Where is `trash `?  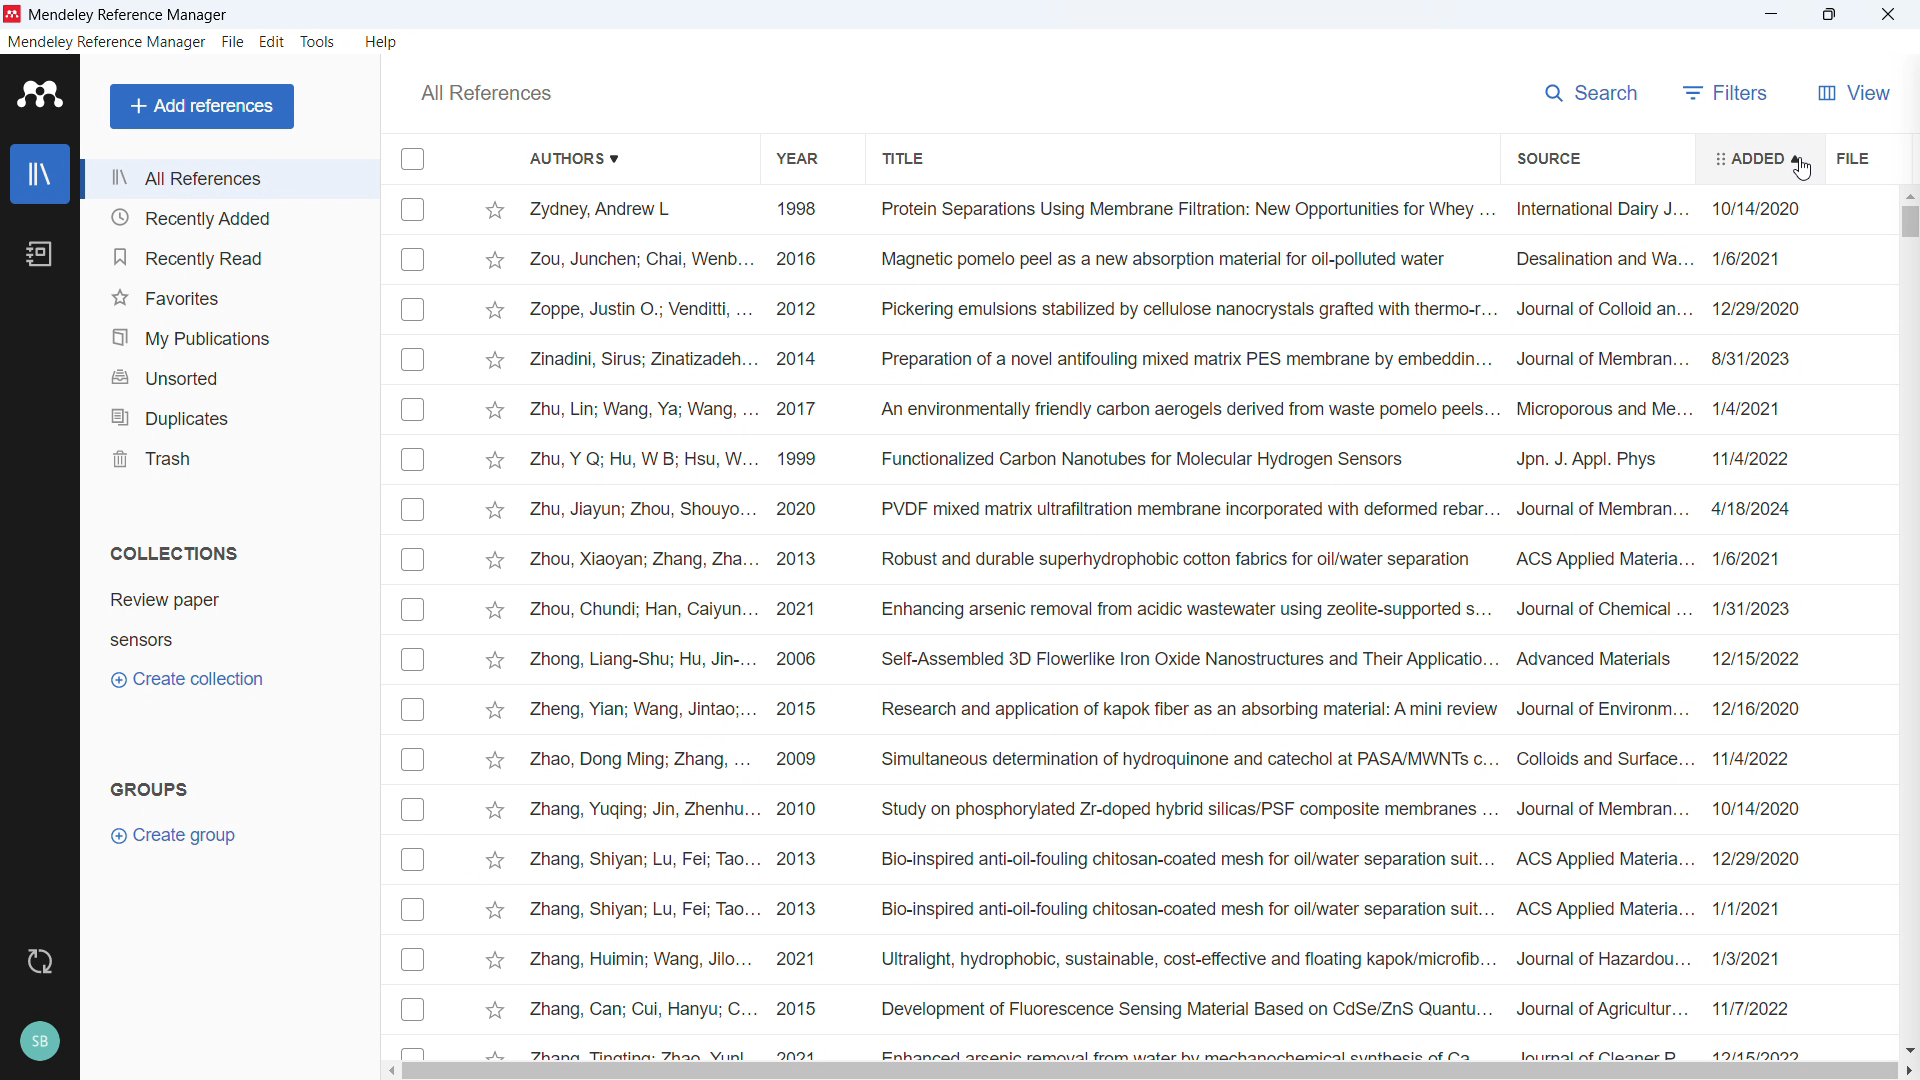 trash  is located at coordinates (228, 455).